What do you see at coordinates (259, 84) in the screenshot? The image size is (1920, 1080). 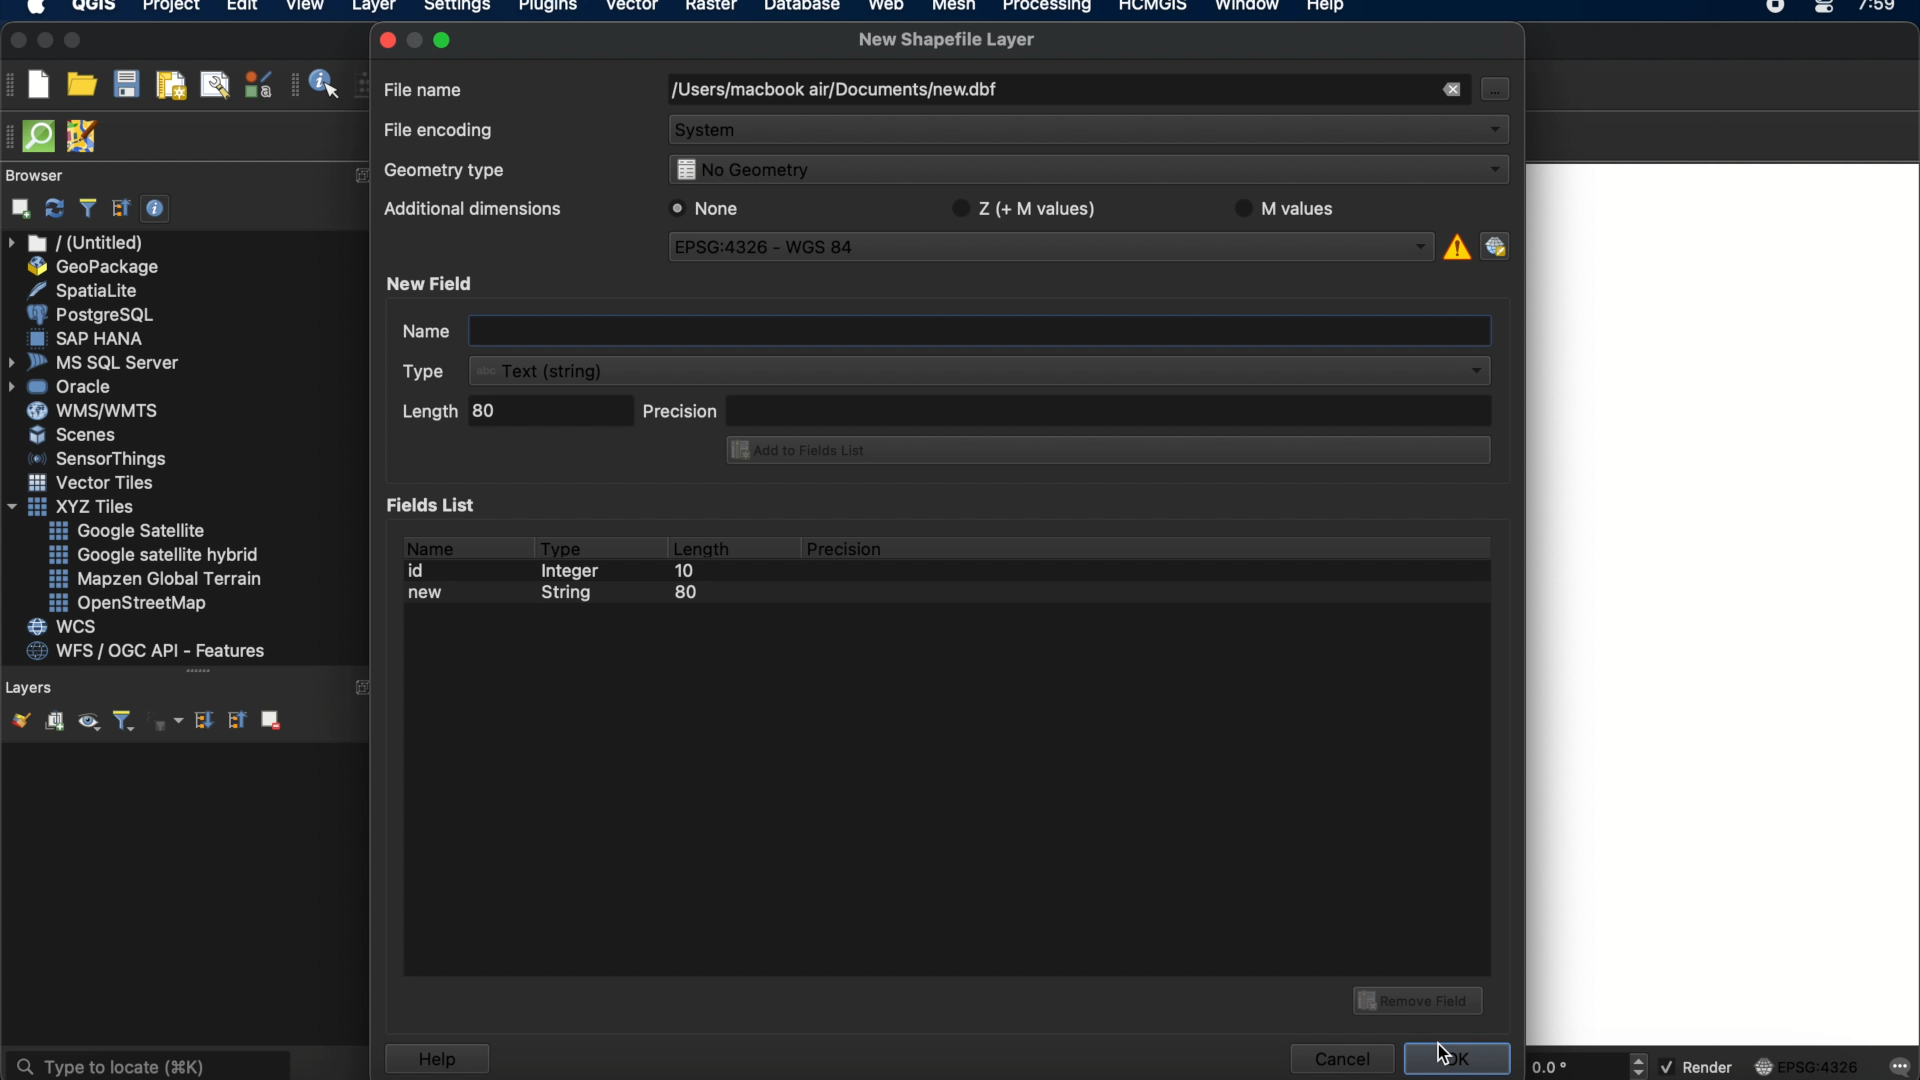 I see `style manager` at bounding box center [259, 84].